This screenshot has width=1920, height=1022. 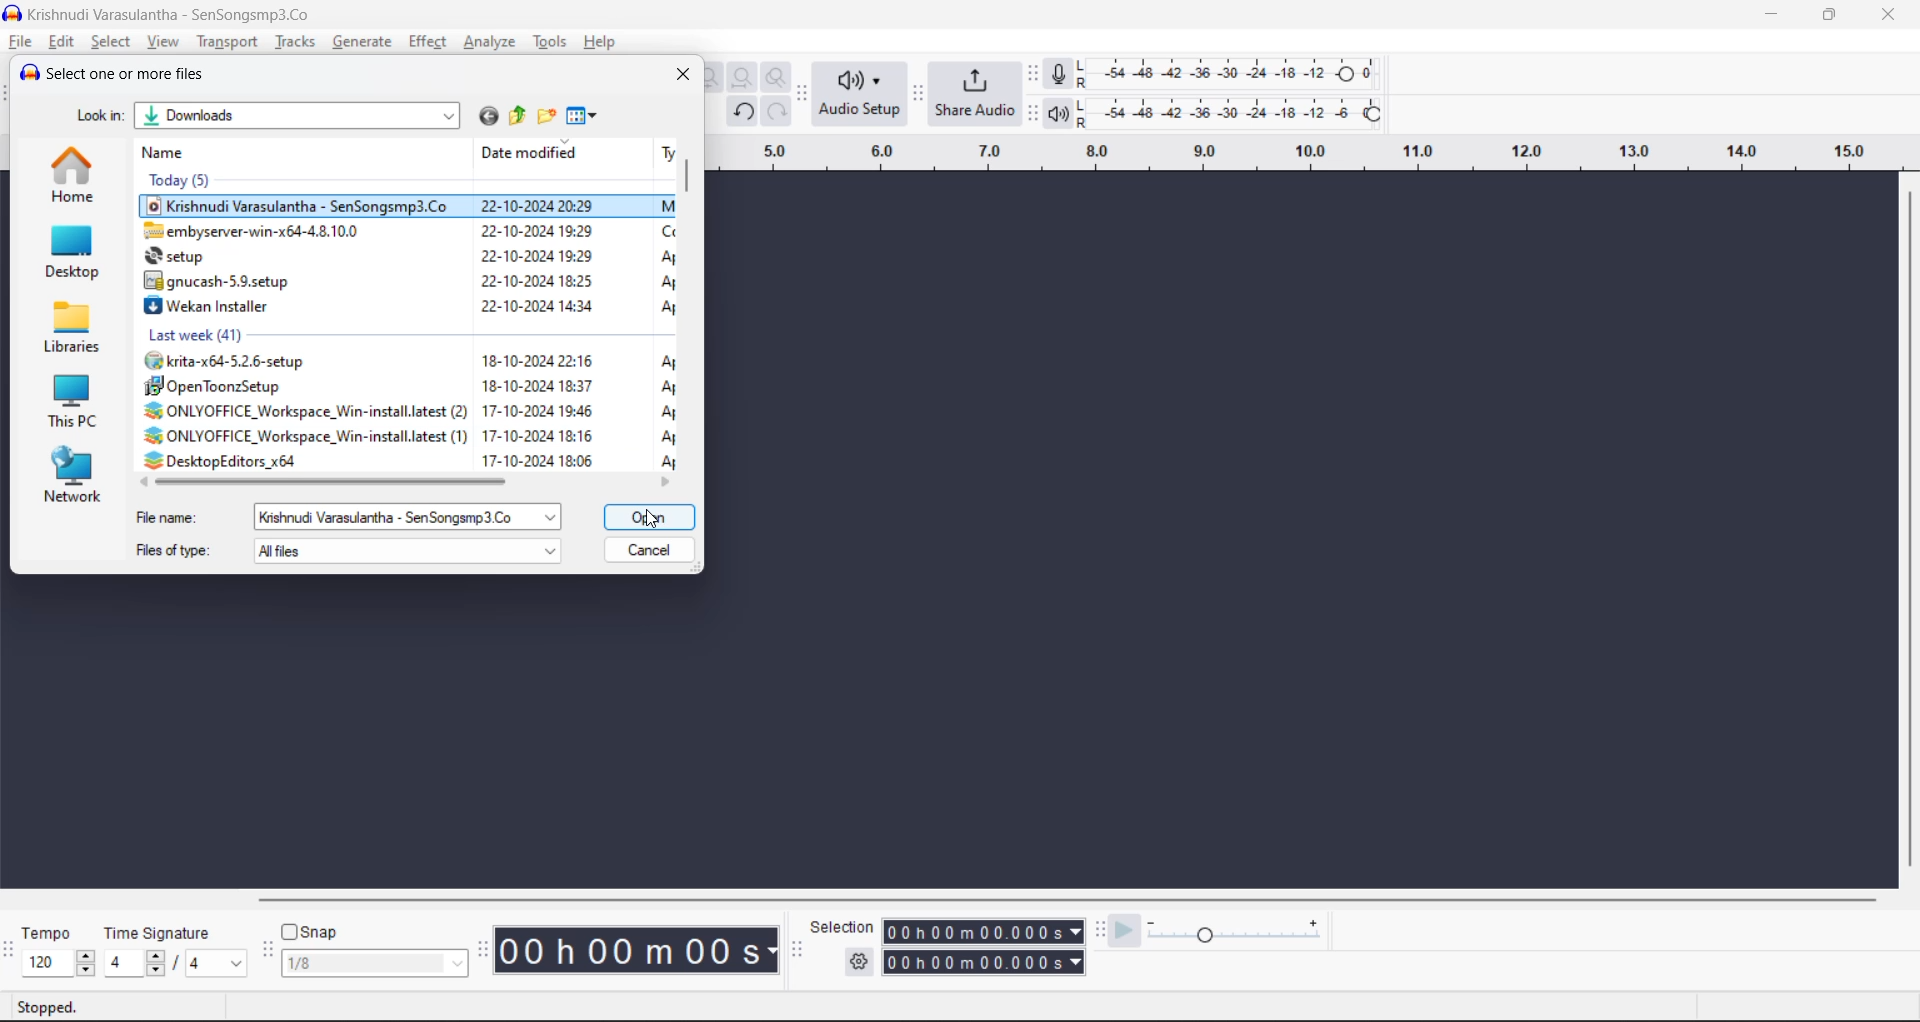 I want to click on (#® krita-x64-5.2.6-setup 18-10-2024 22:16 A, so click(x=408, y=359).